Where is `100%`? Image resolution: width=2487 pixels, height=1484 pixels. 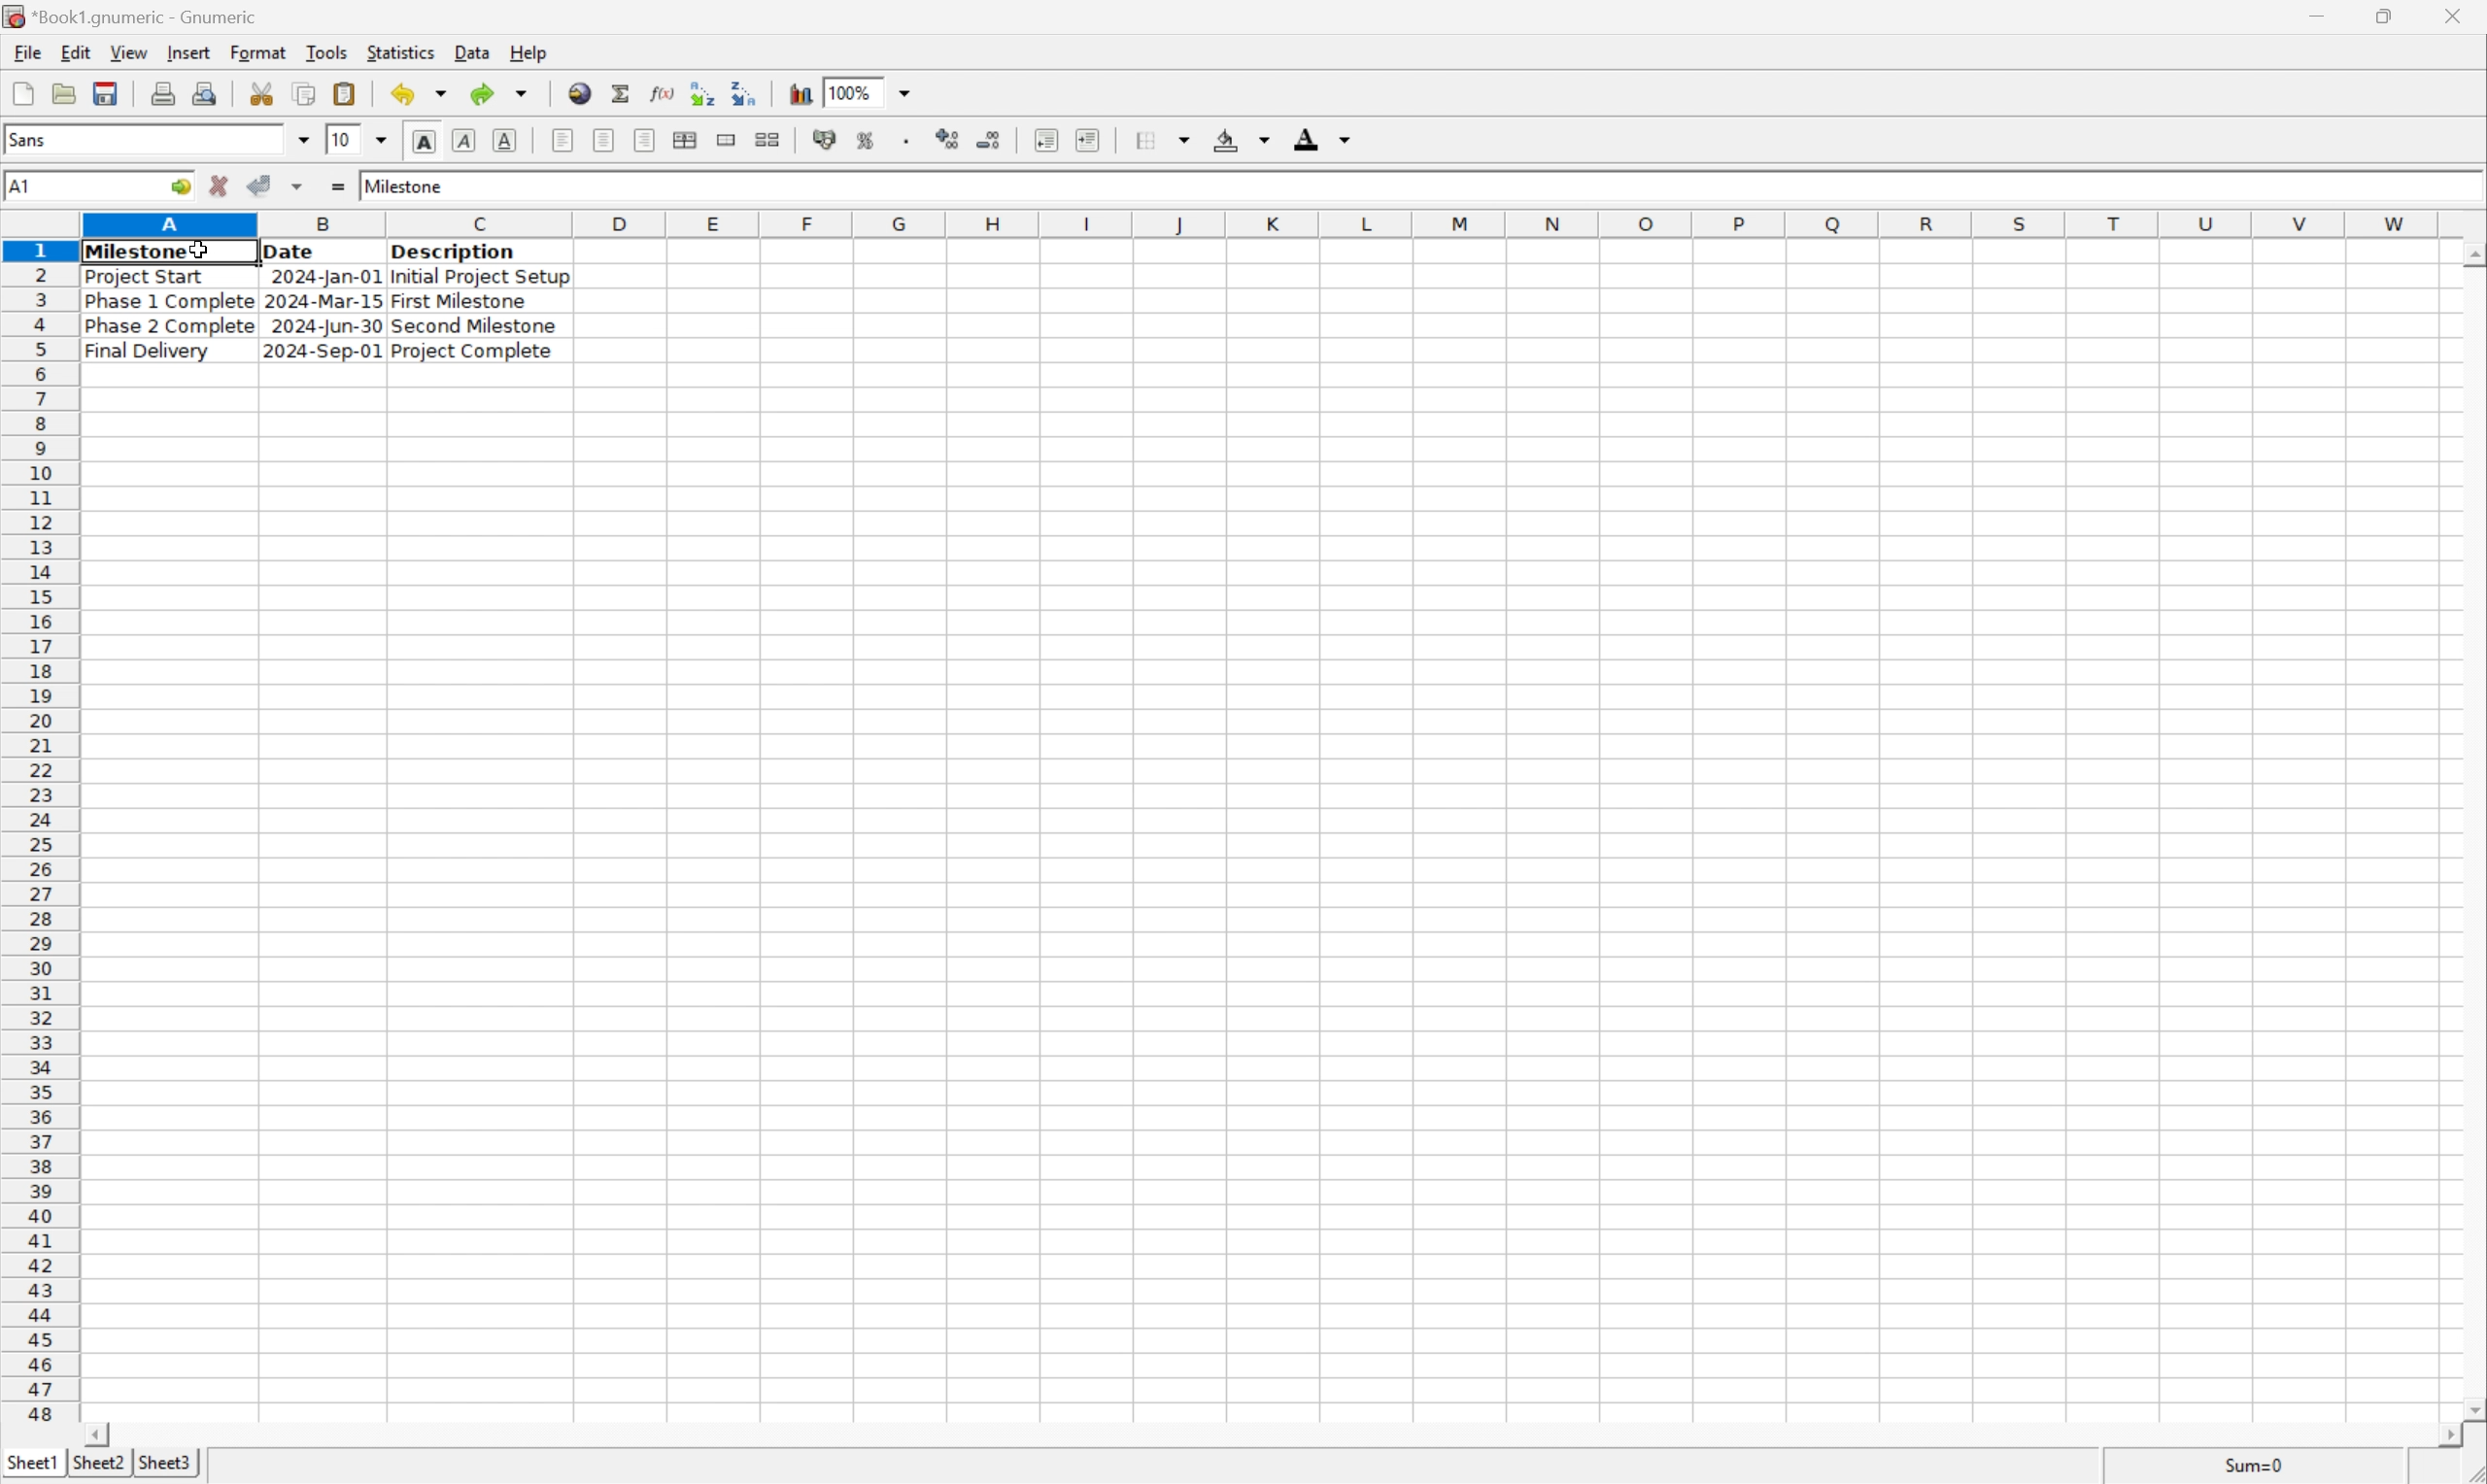
100% is located at coordinates (854, 89).